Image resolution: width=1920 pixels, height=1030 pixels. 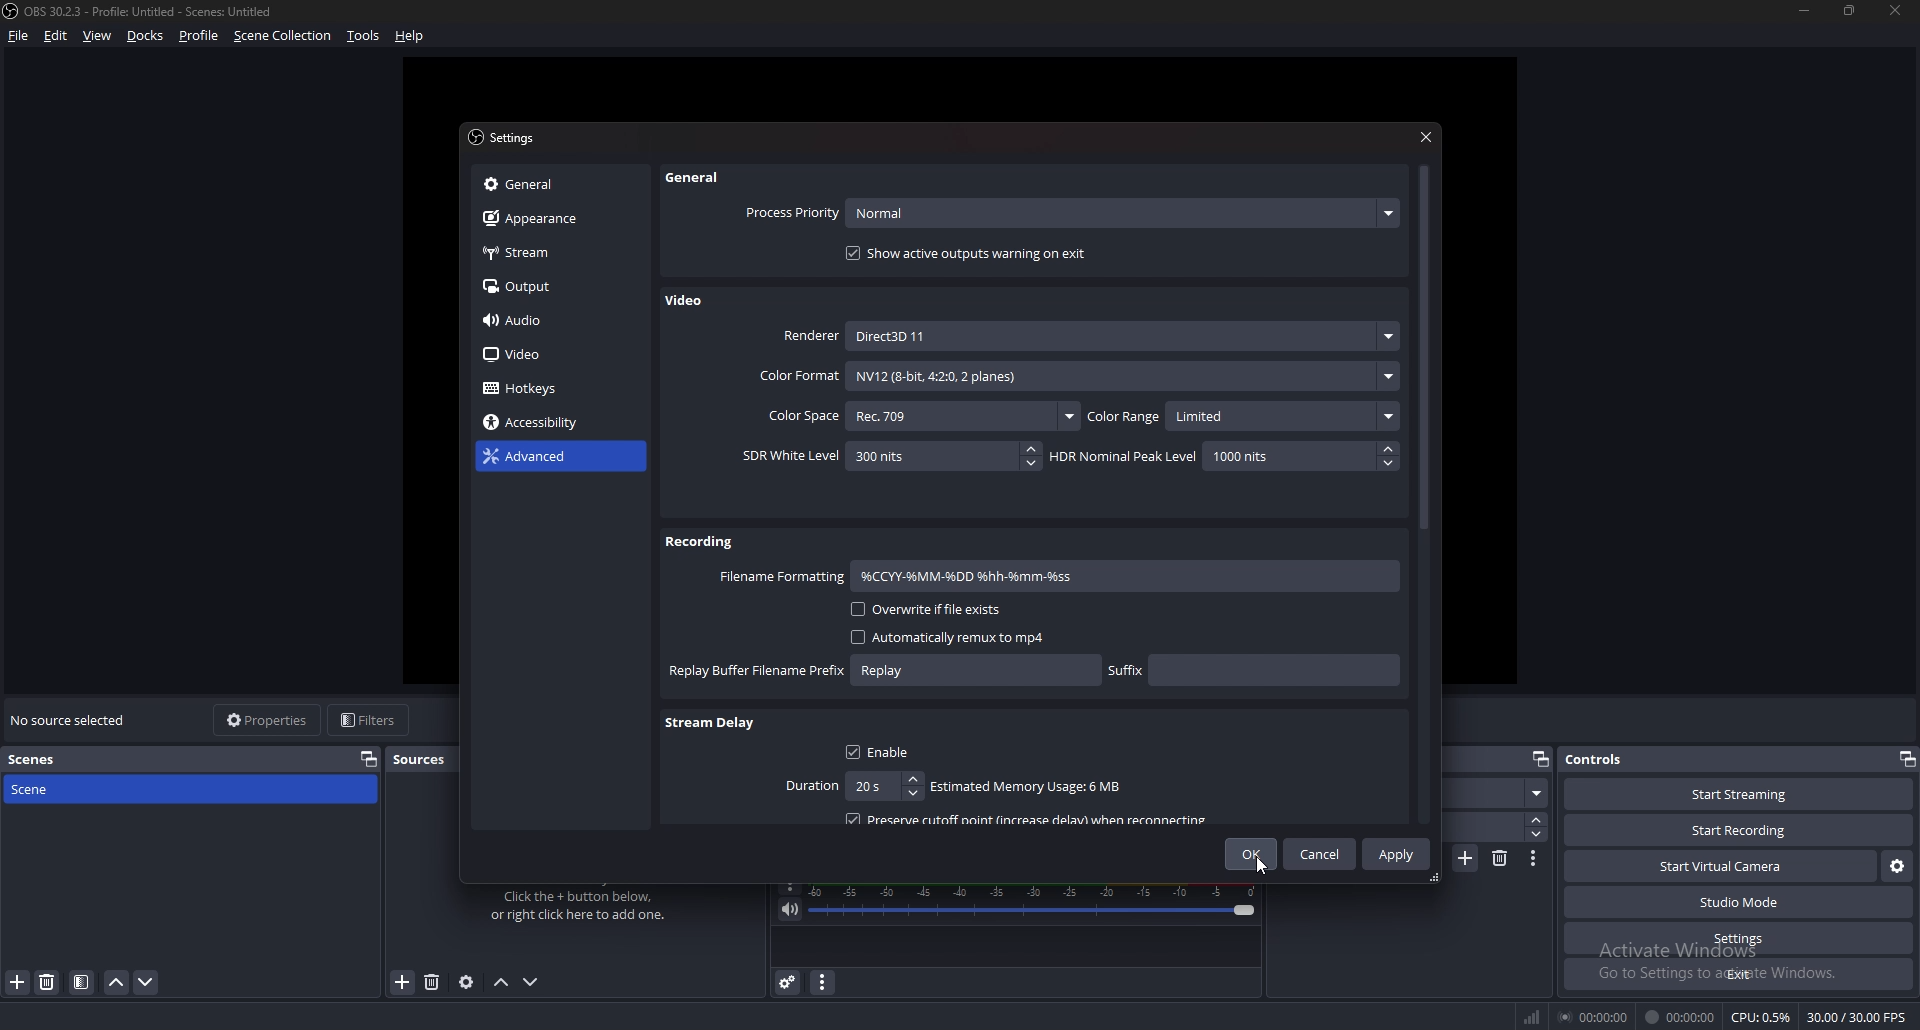 What do you see at coordinates (546, 356) in the screenshot?
I see `video` at bounding box center [546, 356].